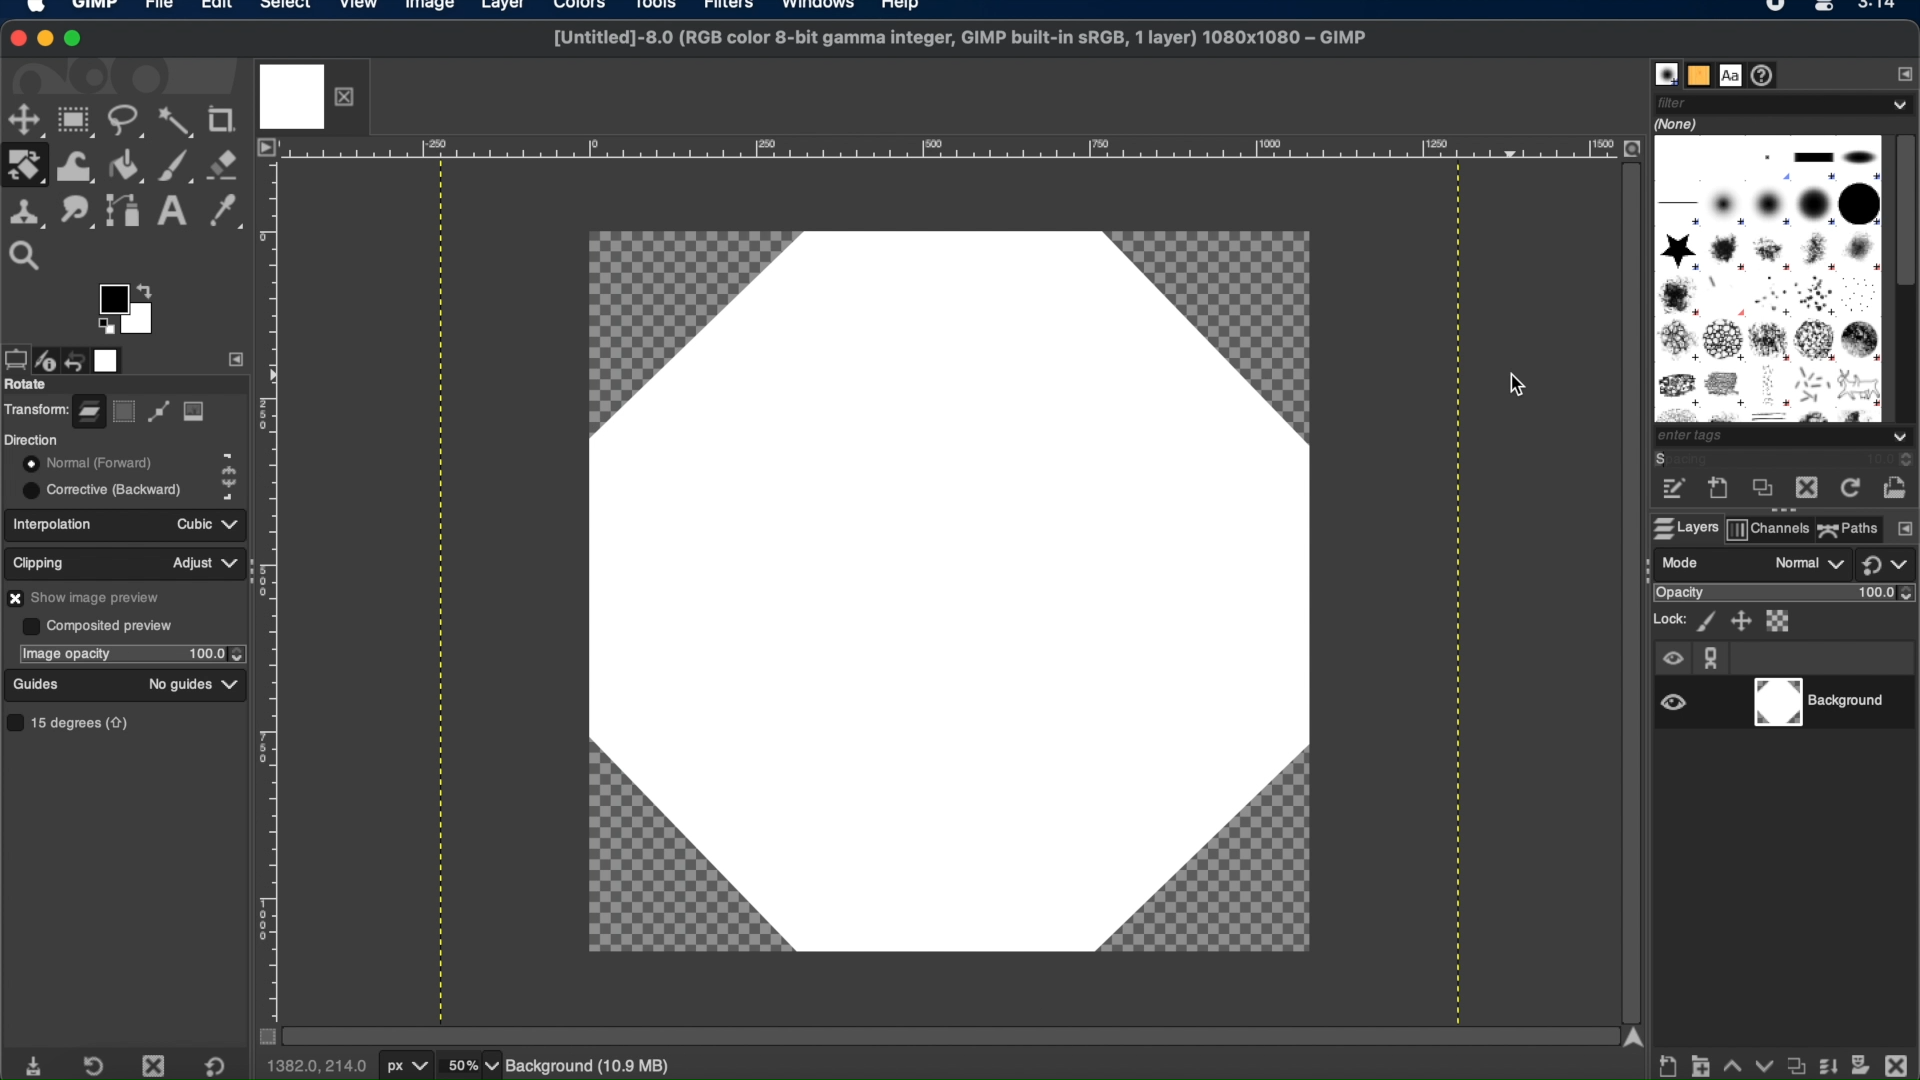 The image size is (1920, 1080). What do you see at coordinates (1669, 1067) in the screenshot?
I see `create new layer` at bounding box center [1669, 1067].